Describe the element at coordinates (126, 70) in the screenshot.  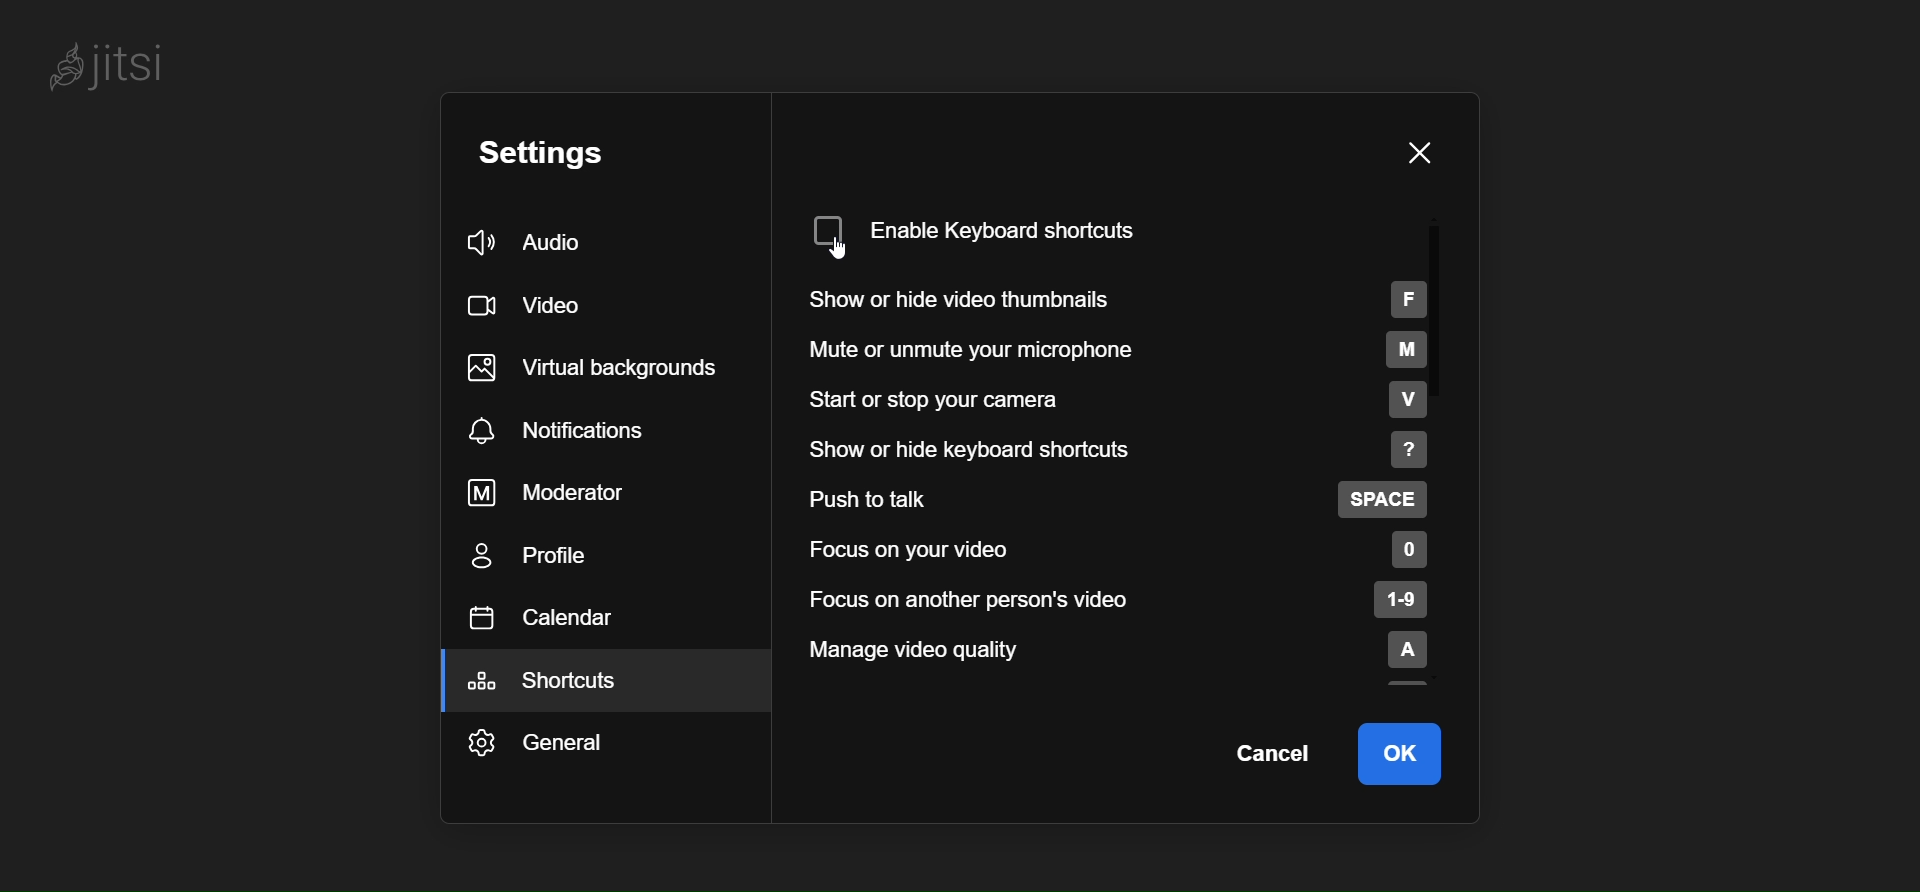
I see `jitsi` at that location.